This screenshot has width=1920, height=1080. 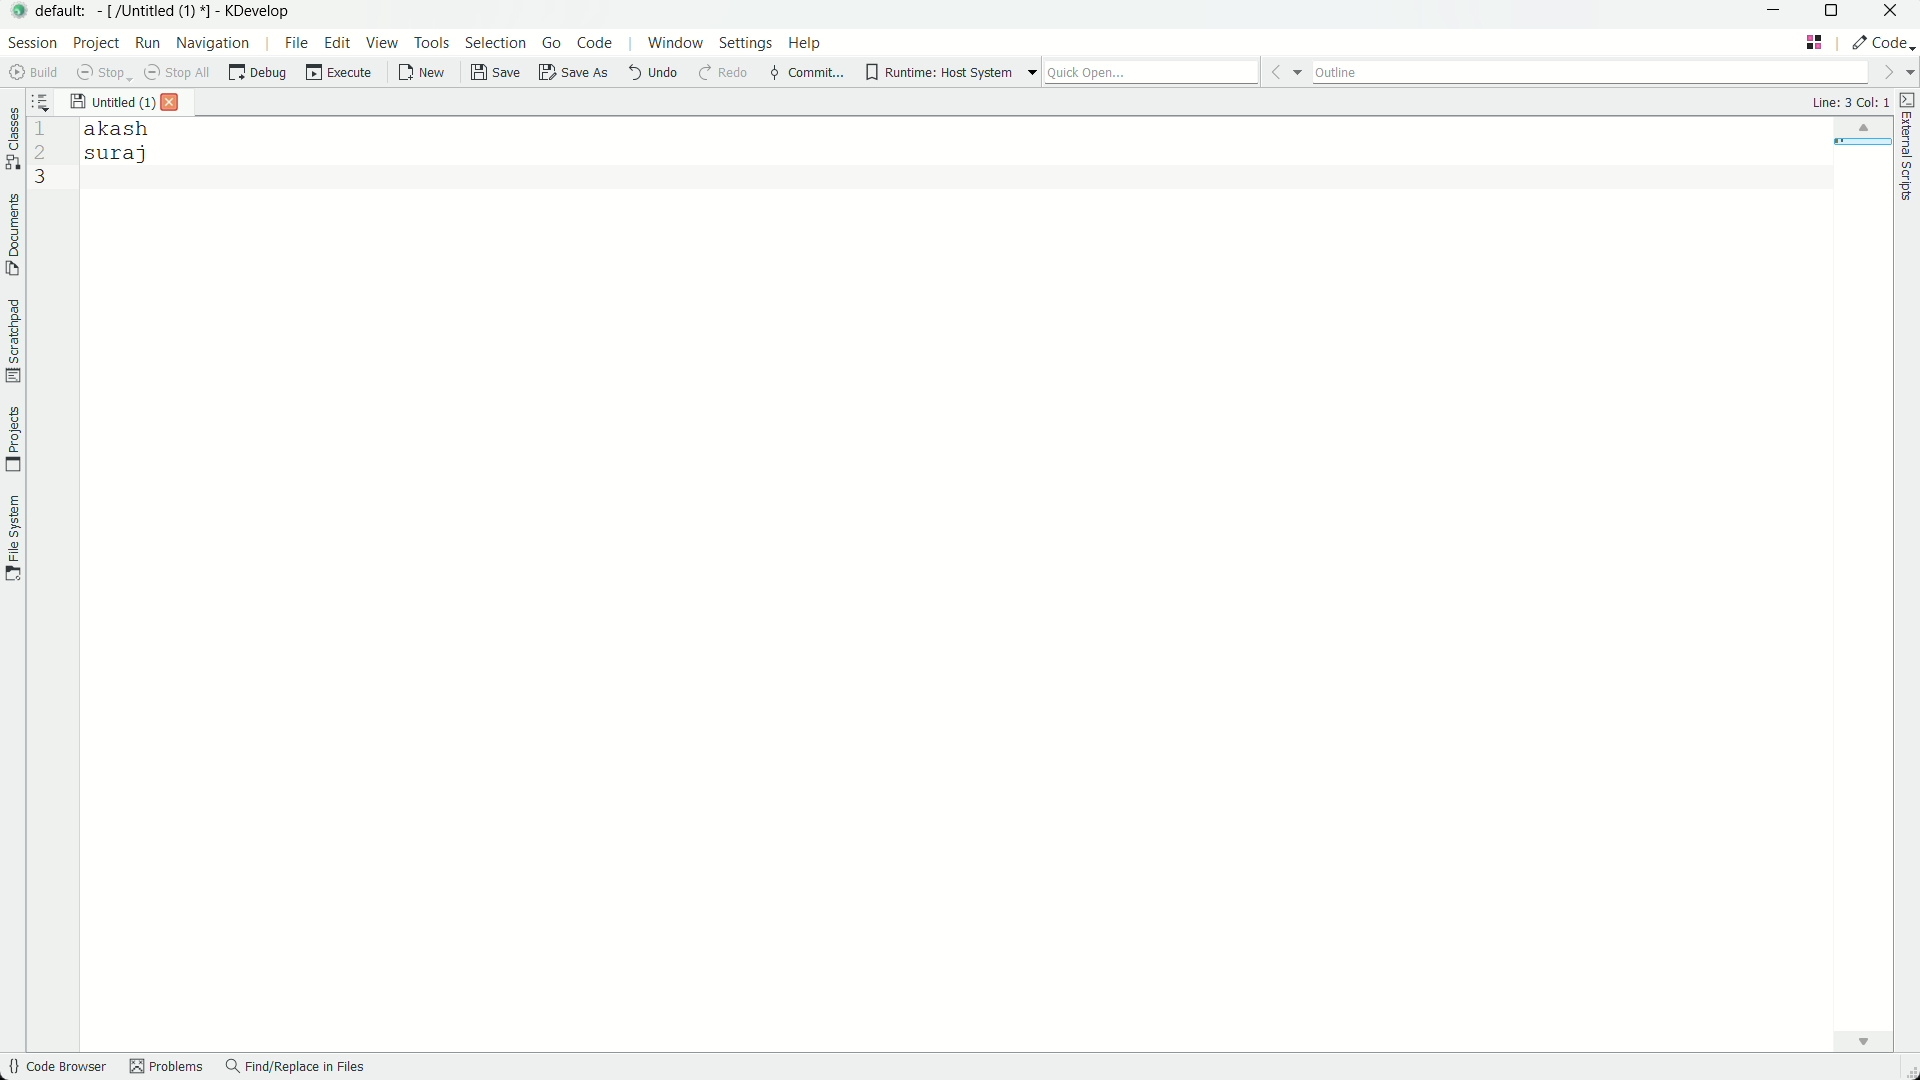 I want to click on help menu, so click(x=808, y=42).